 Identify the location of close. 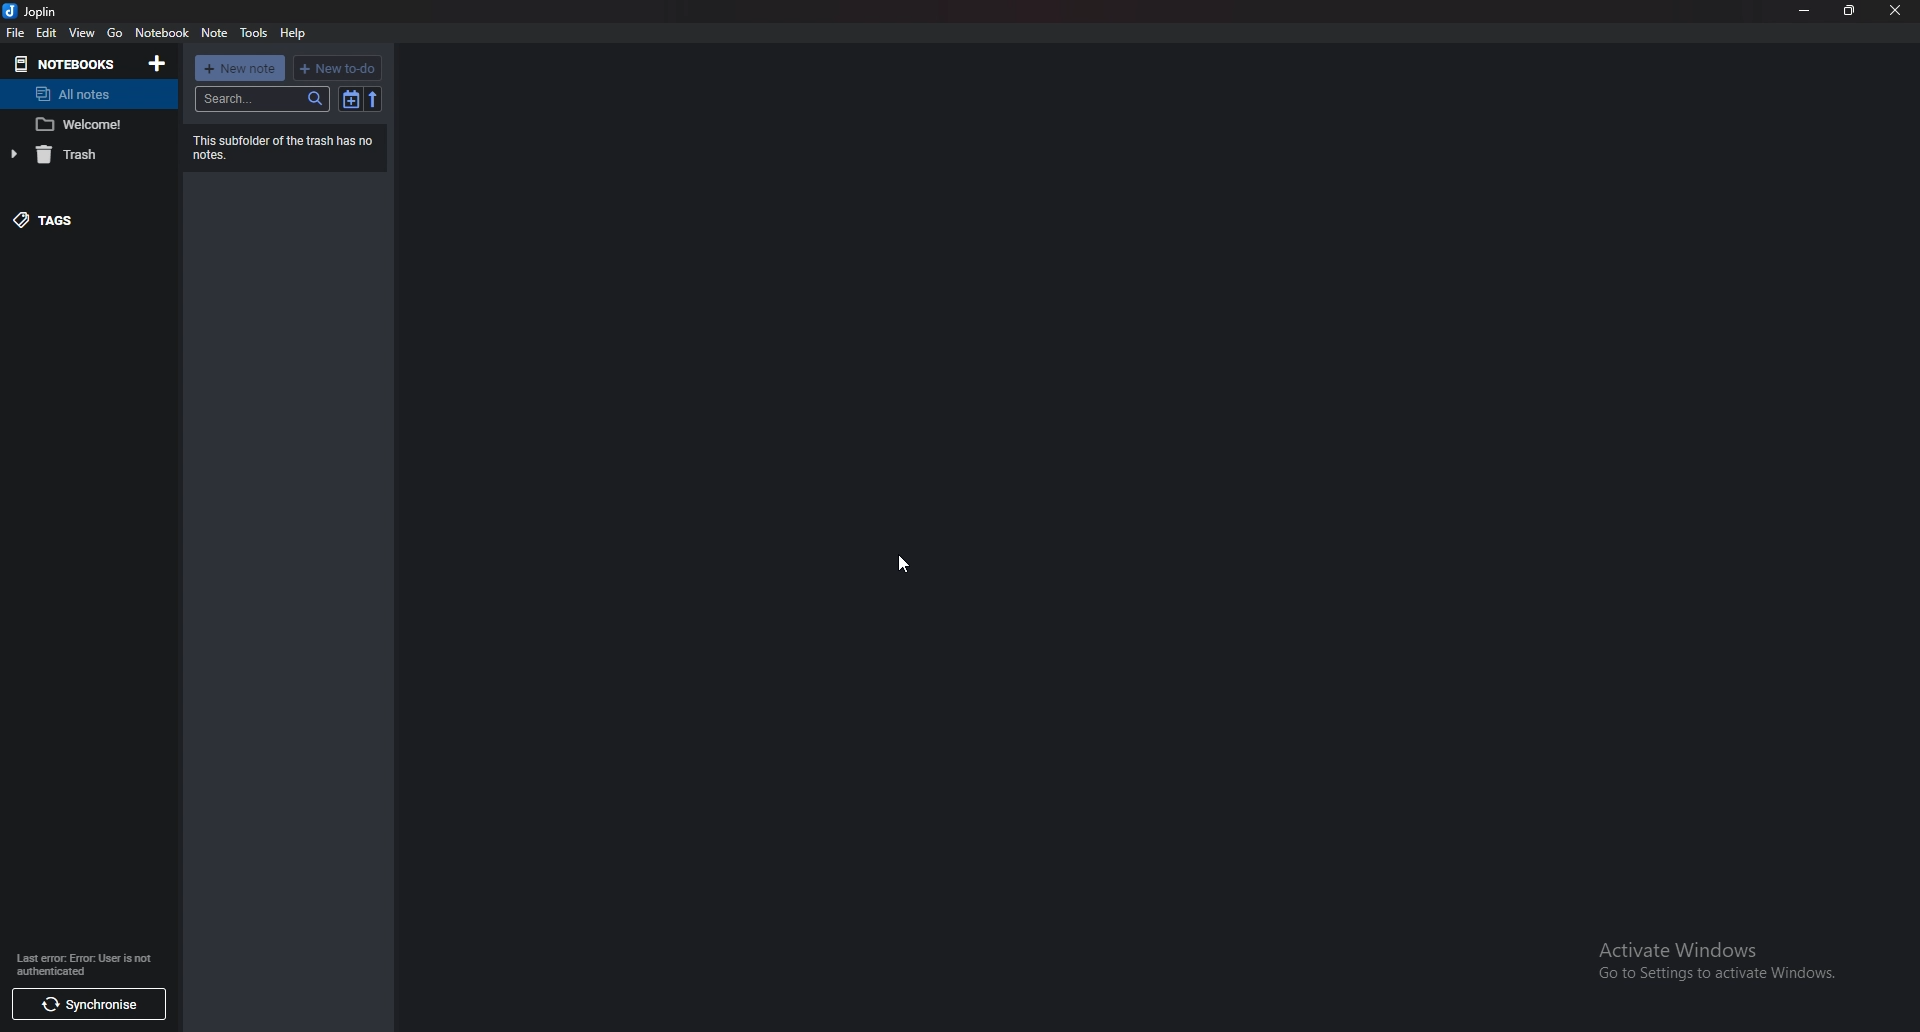
(1897, 10).